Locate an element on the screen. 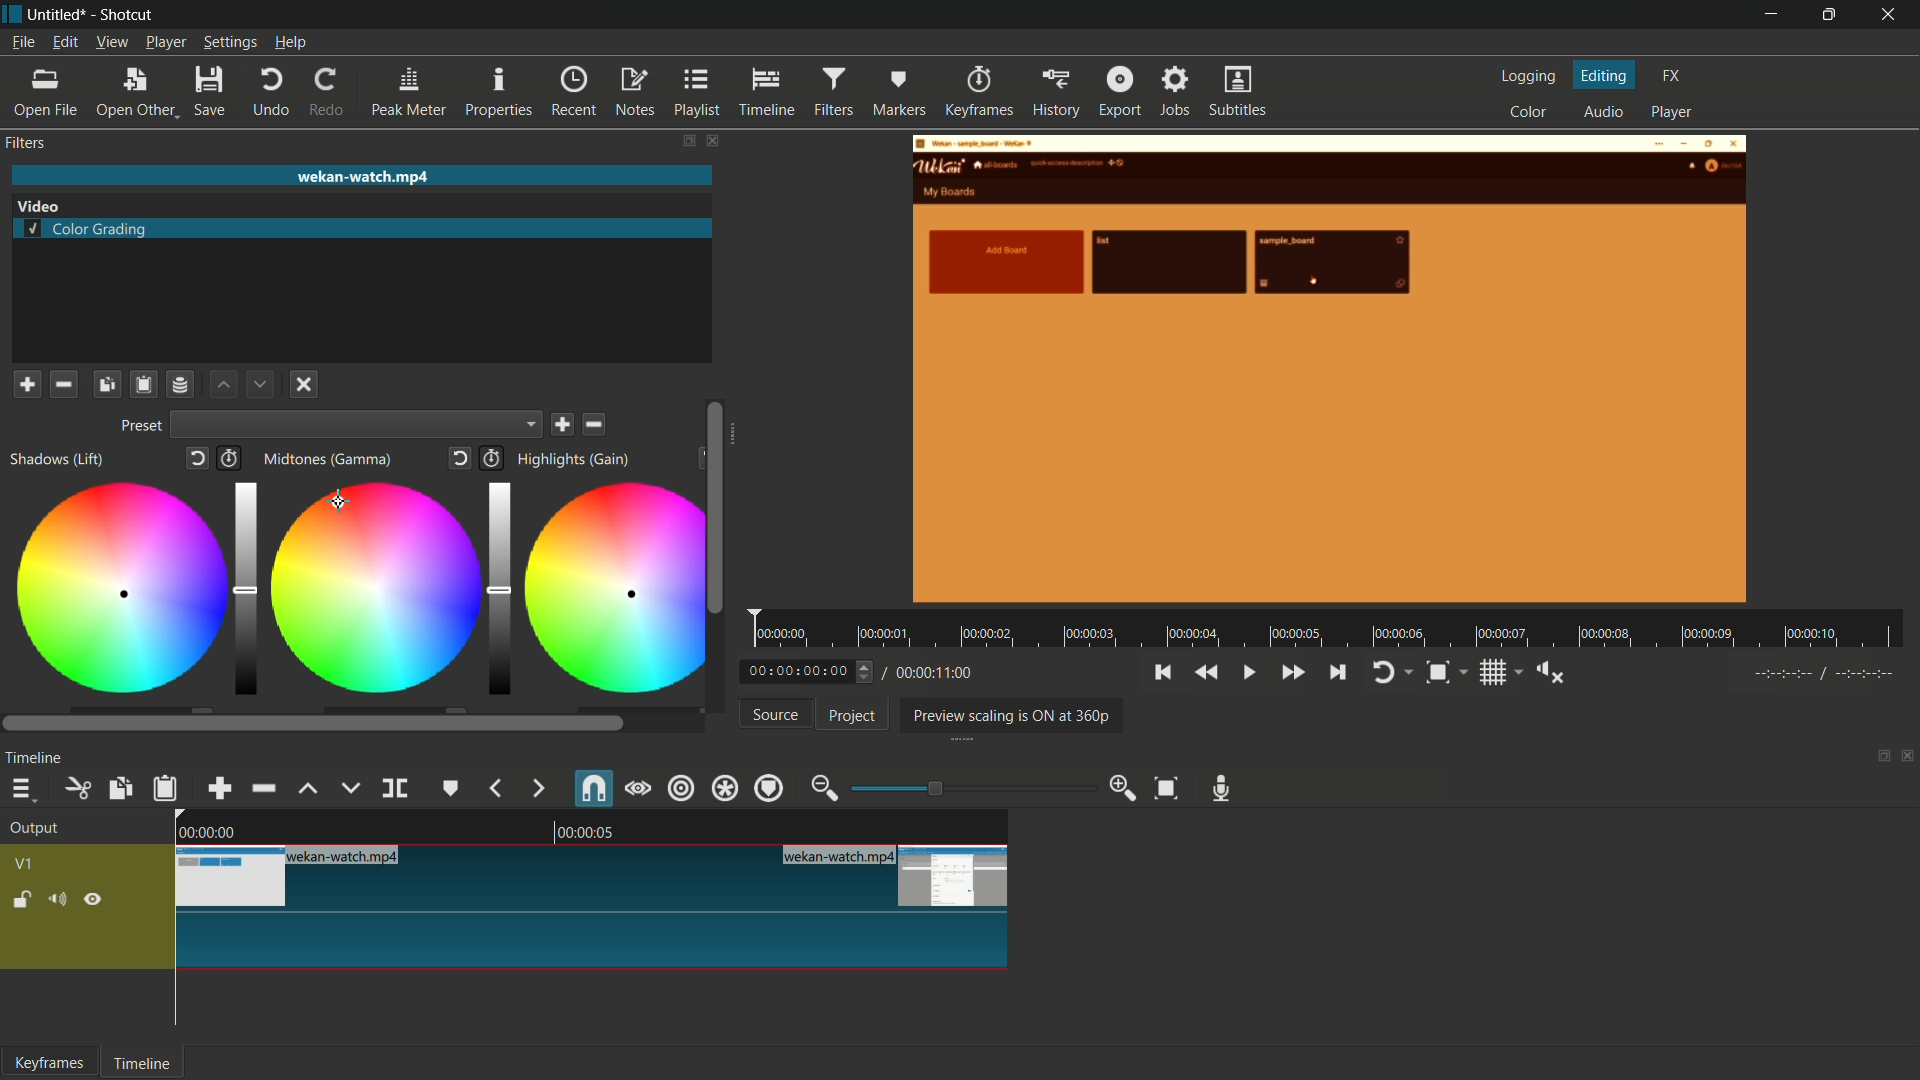  export is located at coordinates (1121, 93).